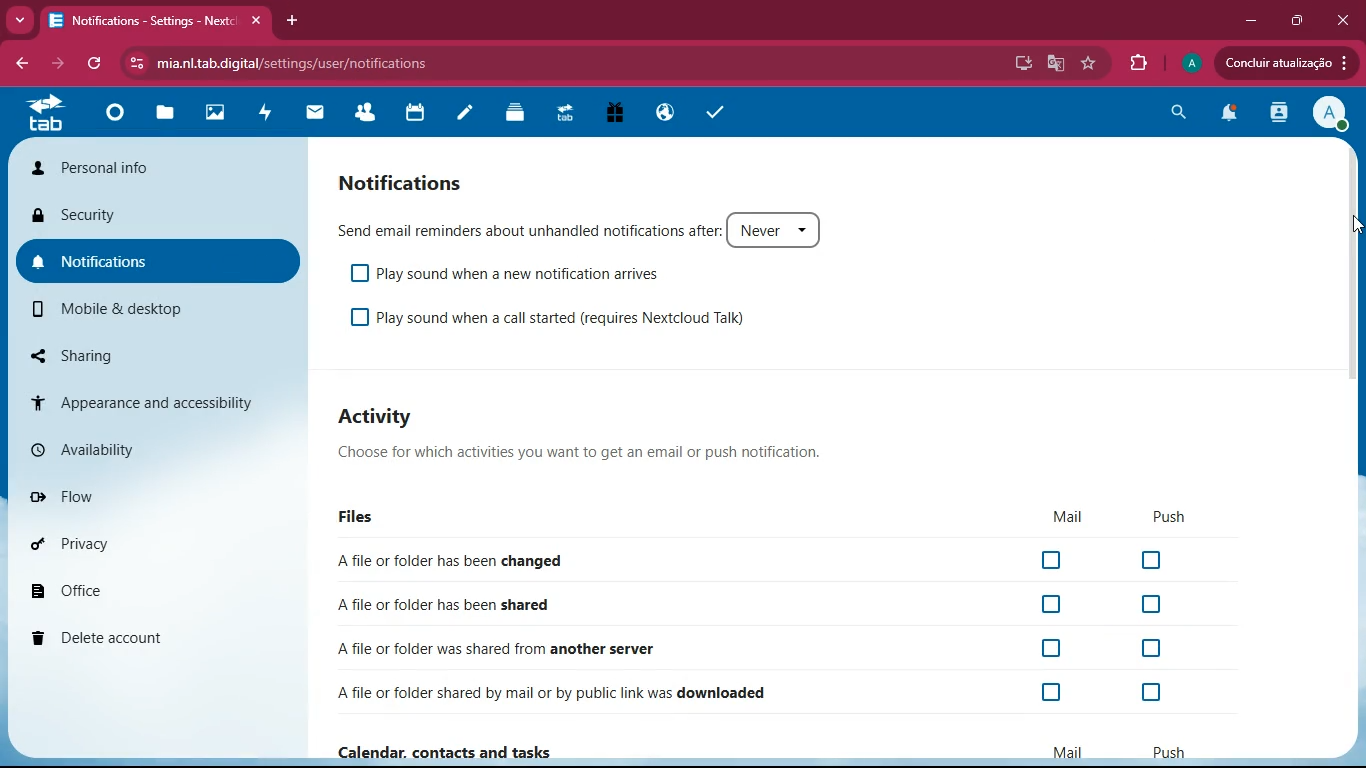 This screenshot has height=768, width=1366. What do you see at coordinates (137, 545) in the screenshot?
I see `privacy` at bounding box center [137, 545].